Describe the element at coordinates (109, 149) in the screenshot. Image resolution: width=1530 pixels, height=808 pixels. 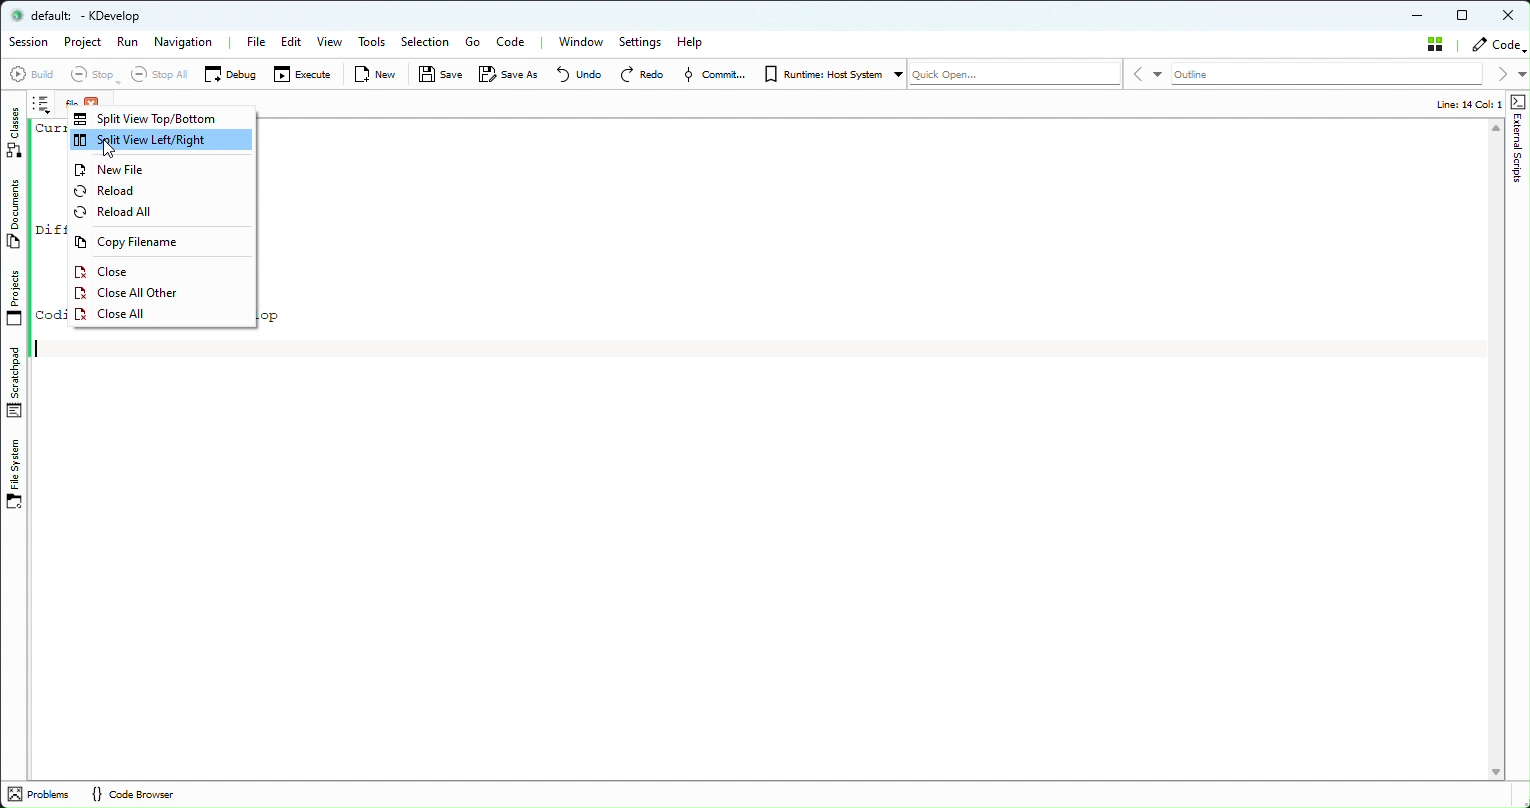
I see `Cursor` at that location.